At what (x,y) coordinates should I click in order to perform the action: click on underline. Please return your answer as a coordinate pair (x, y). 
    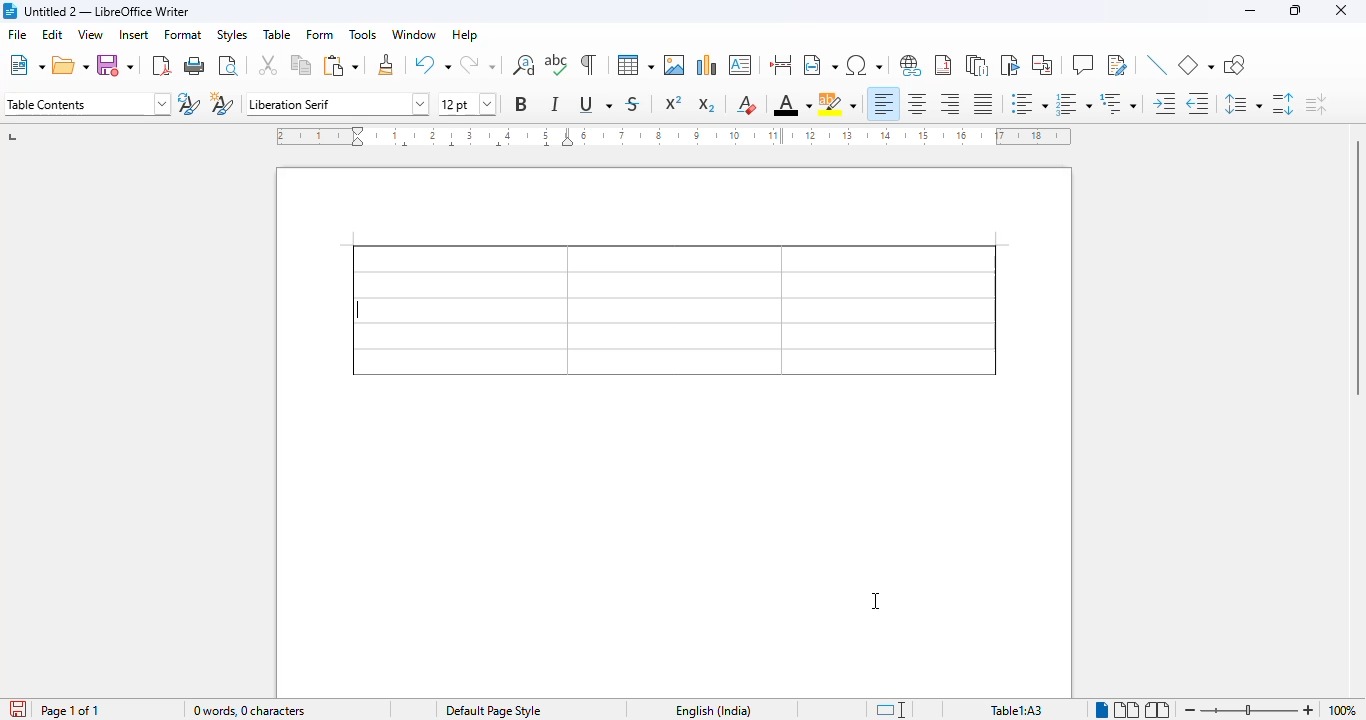
    Looking at the image, I should click on (595, 104).